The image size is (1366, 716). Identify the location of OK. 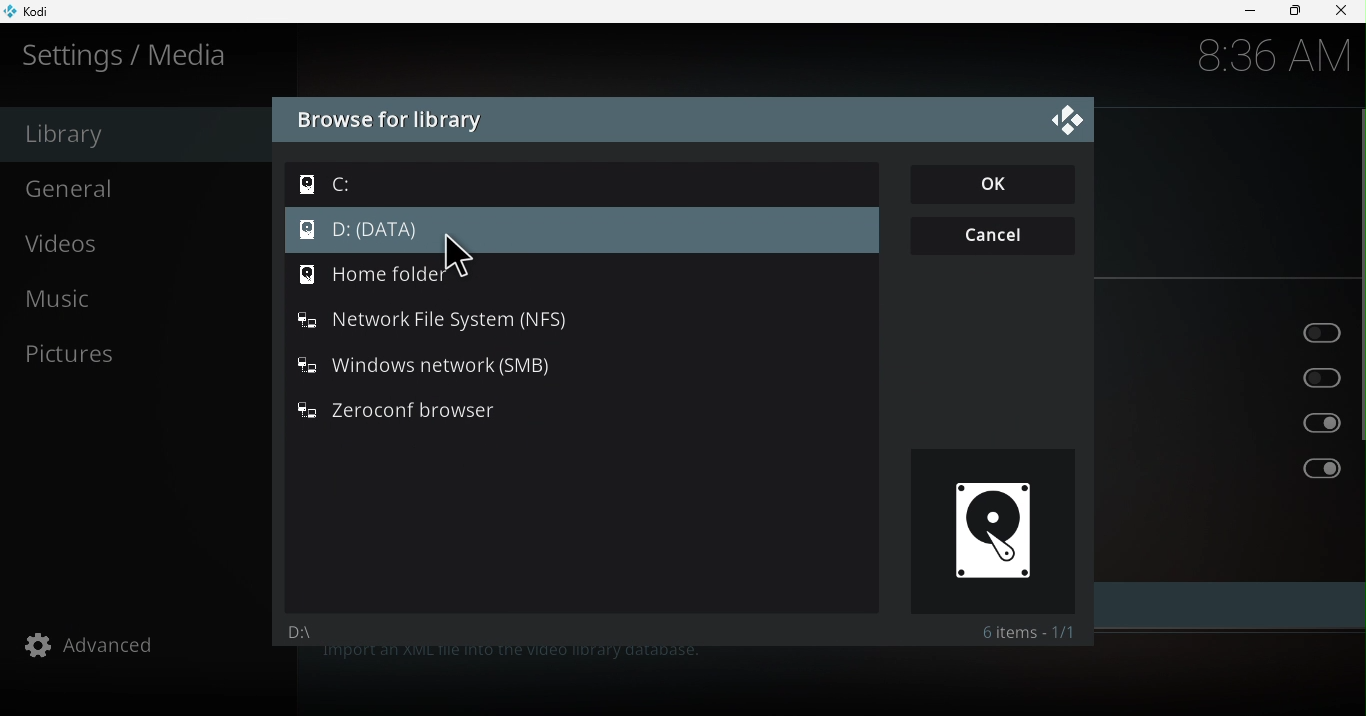
(996, 185).